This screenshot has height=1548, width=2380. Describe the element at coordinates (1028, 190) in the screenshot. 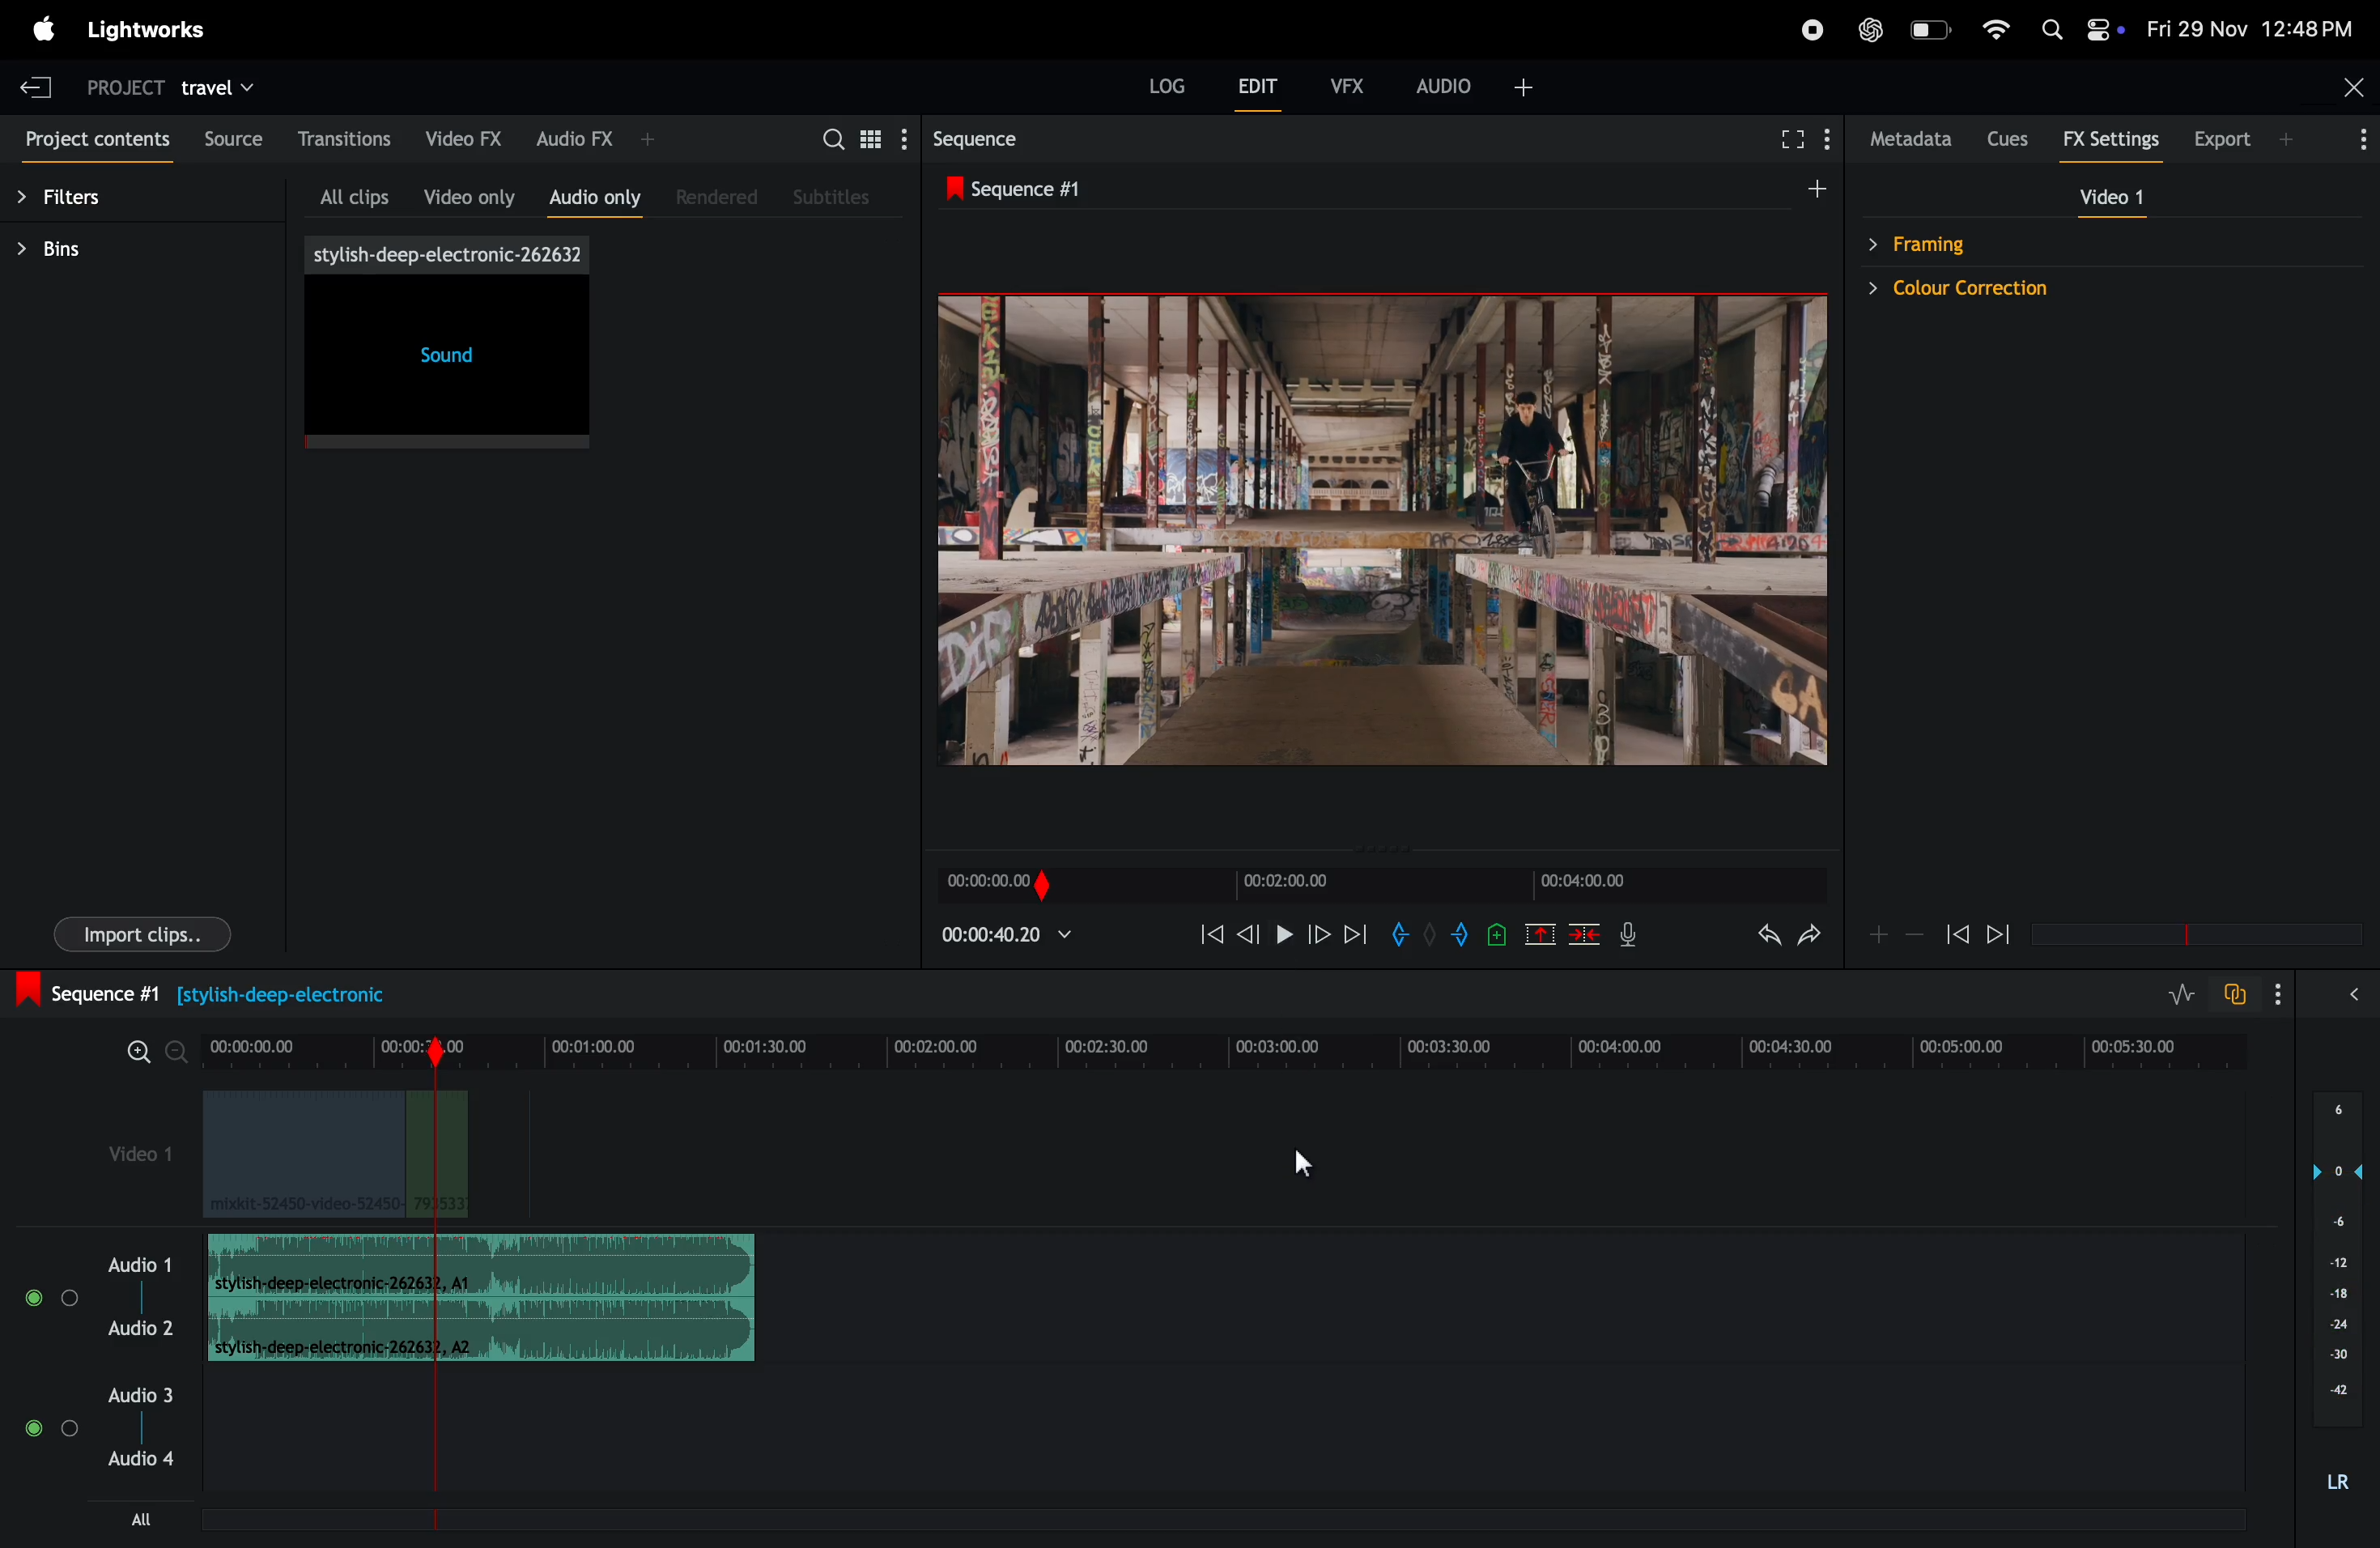

I see `sequence #1` at that location.